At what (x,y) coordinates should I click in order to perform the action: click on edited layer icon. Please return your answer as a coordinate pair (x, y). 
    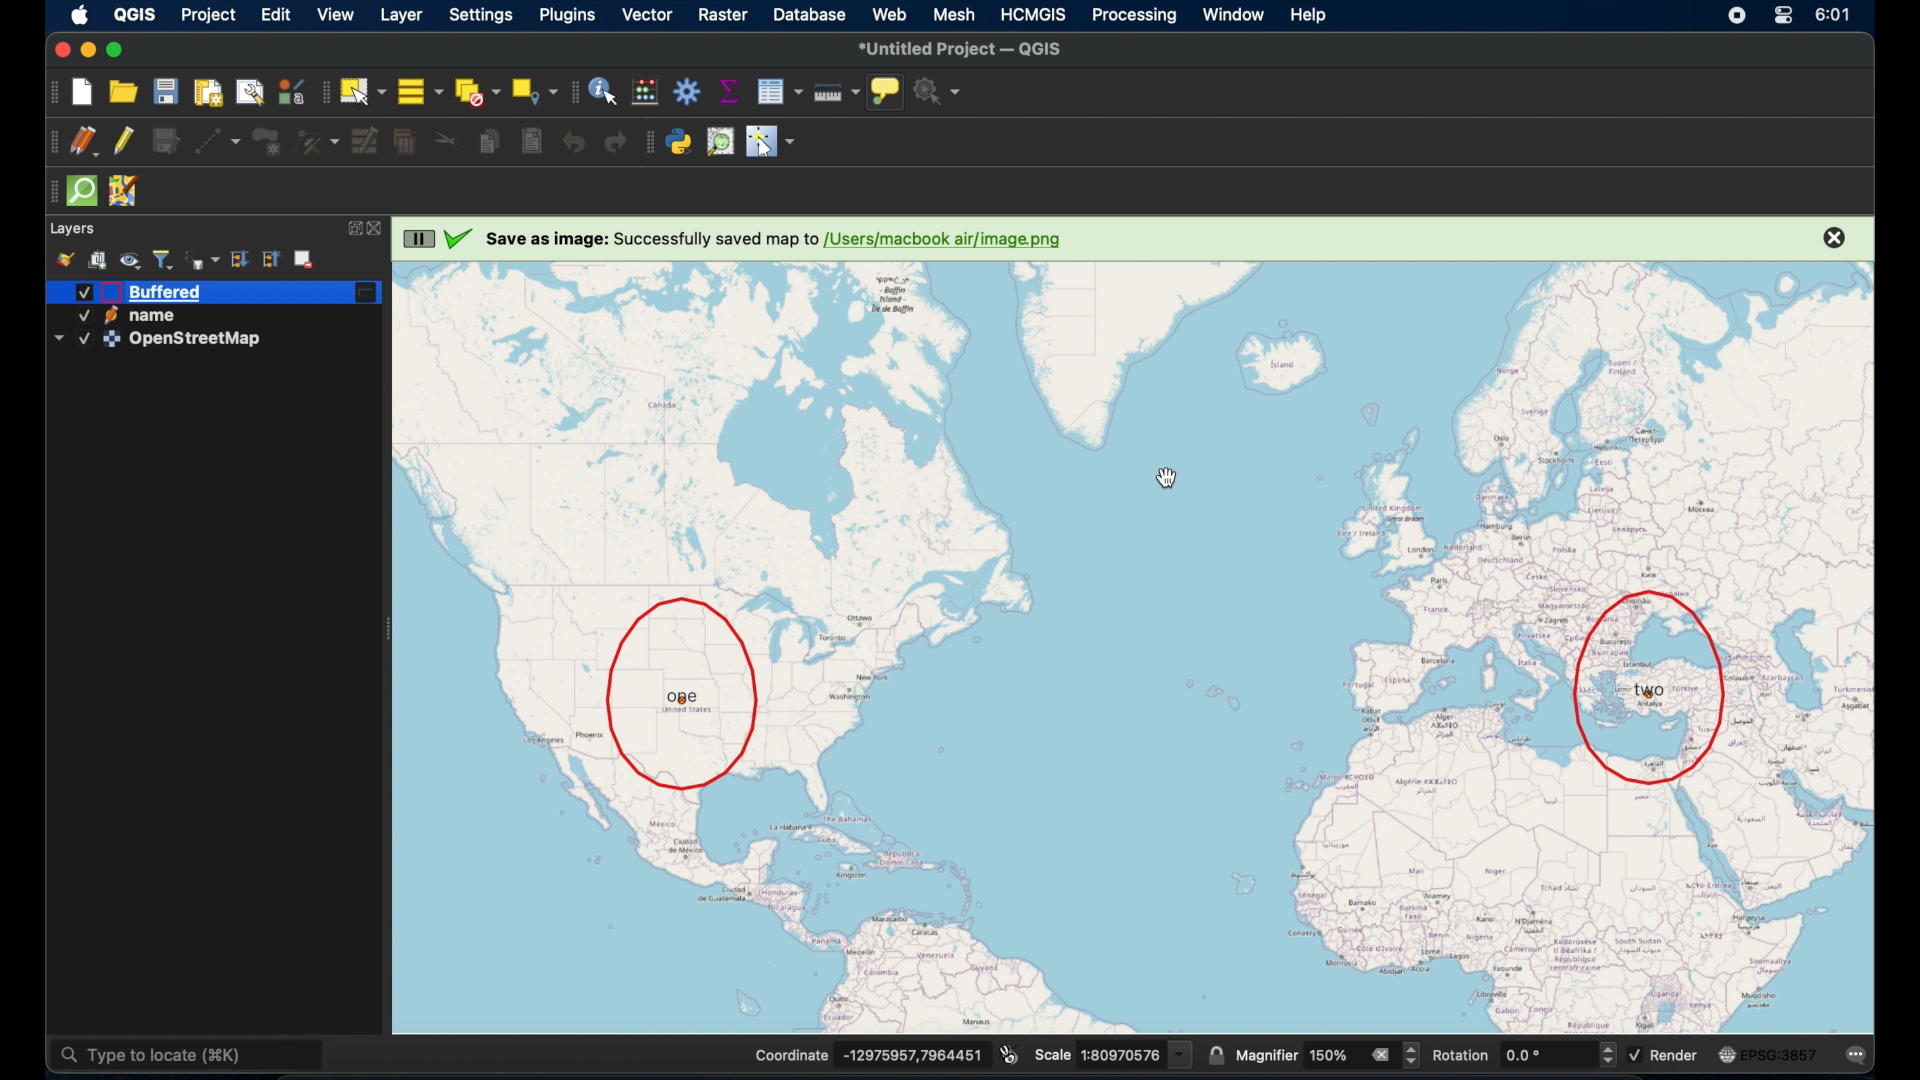
    Looking at the image, I should click on (369, 294).